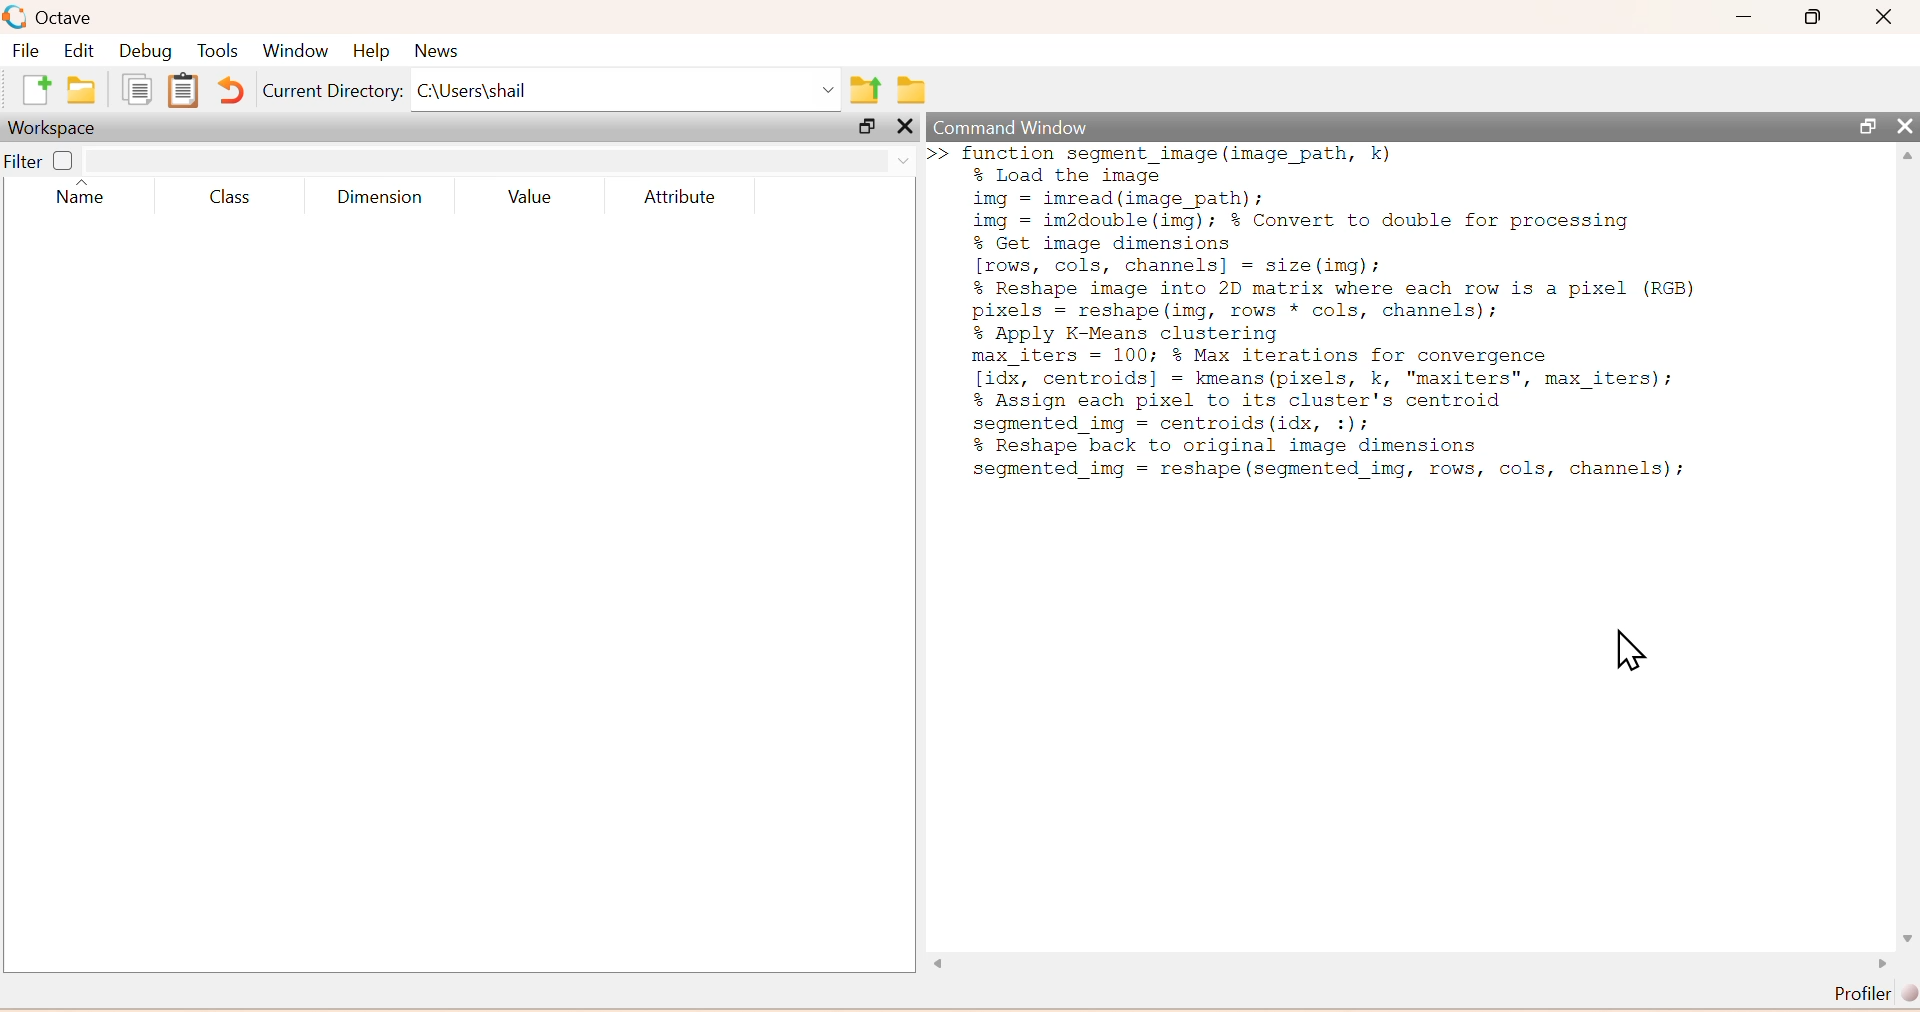 This screenshot has height=1012, width=1920. What do you see at coordinates (868, 91) in the screenshot?
I see `one directory up` at bounding box center [868, 91].